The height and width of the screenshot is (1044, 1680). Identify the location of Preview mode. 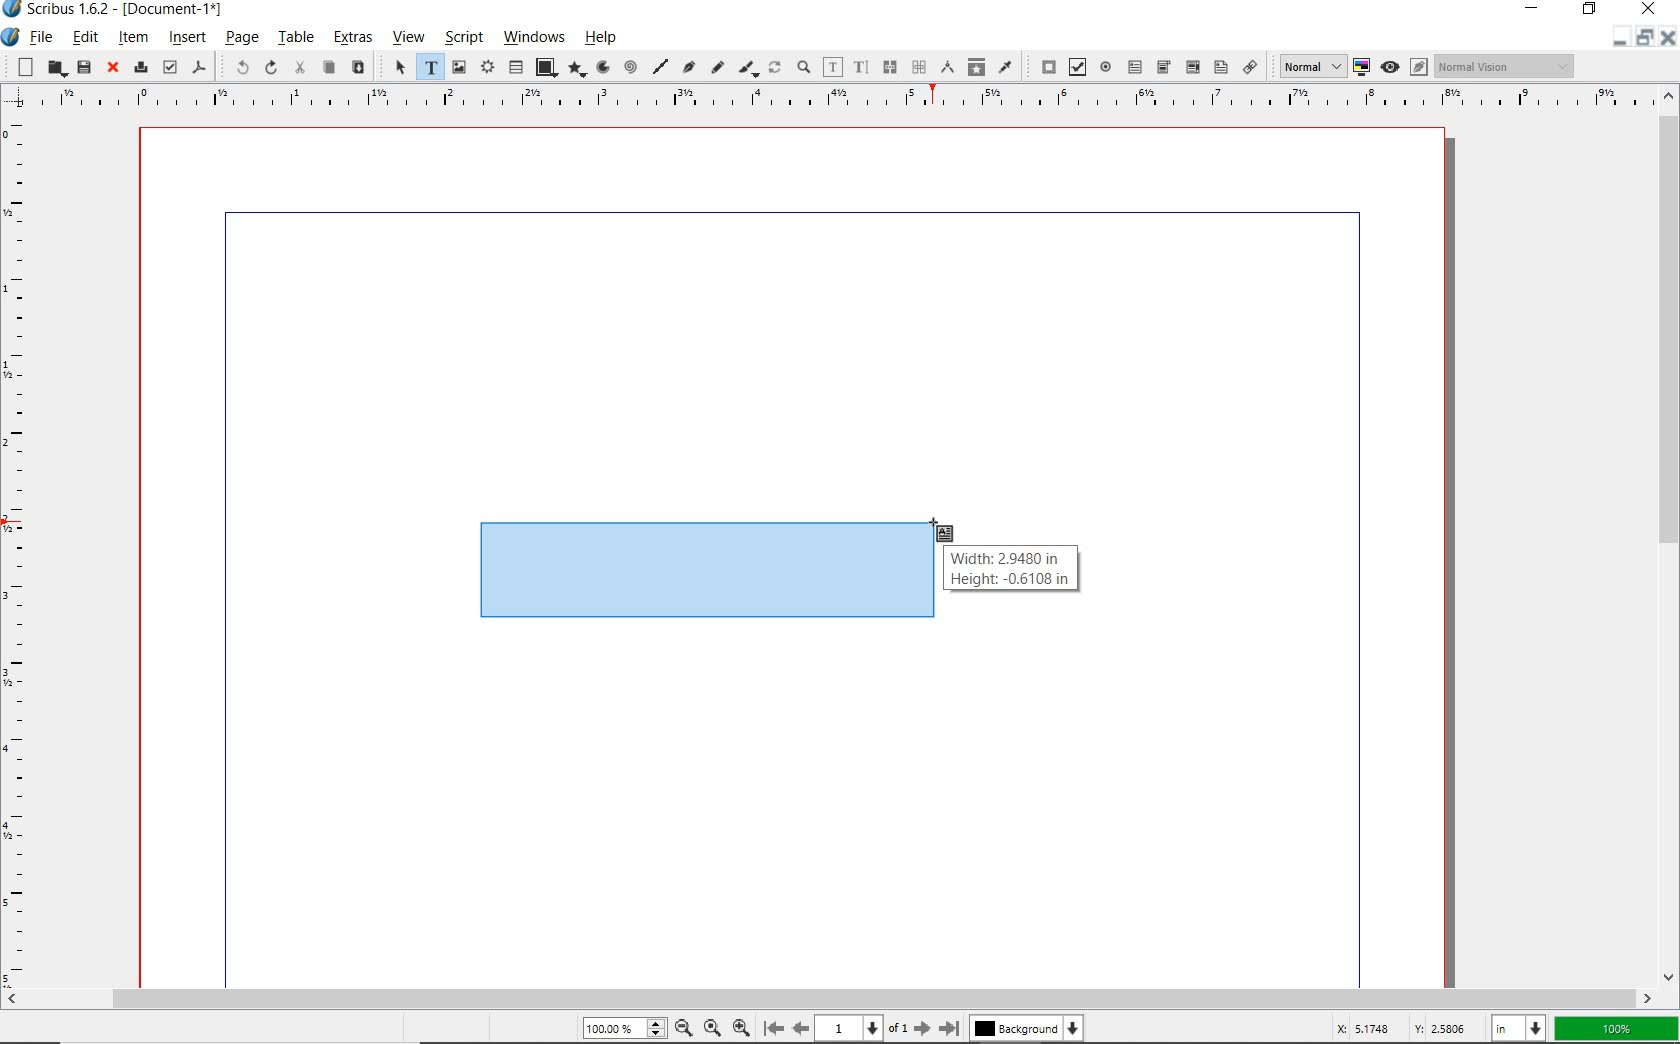
(1389, 66).